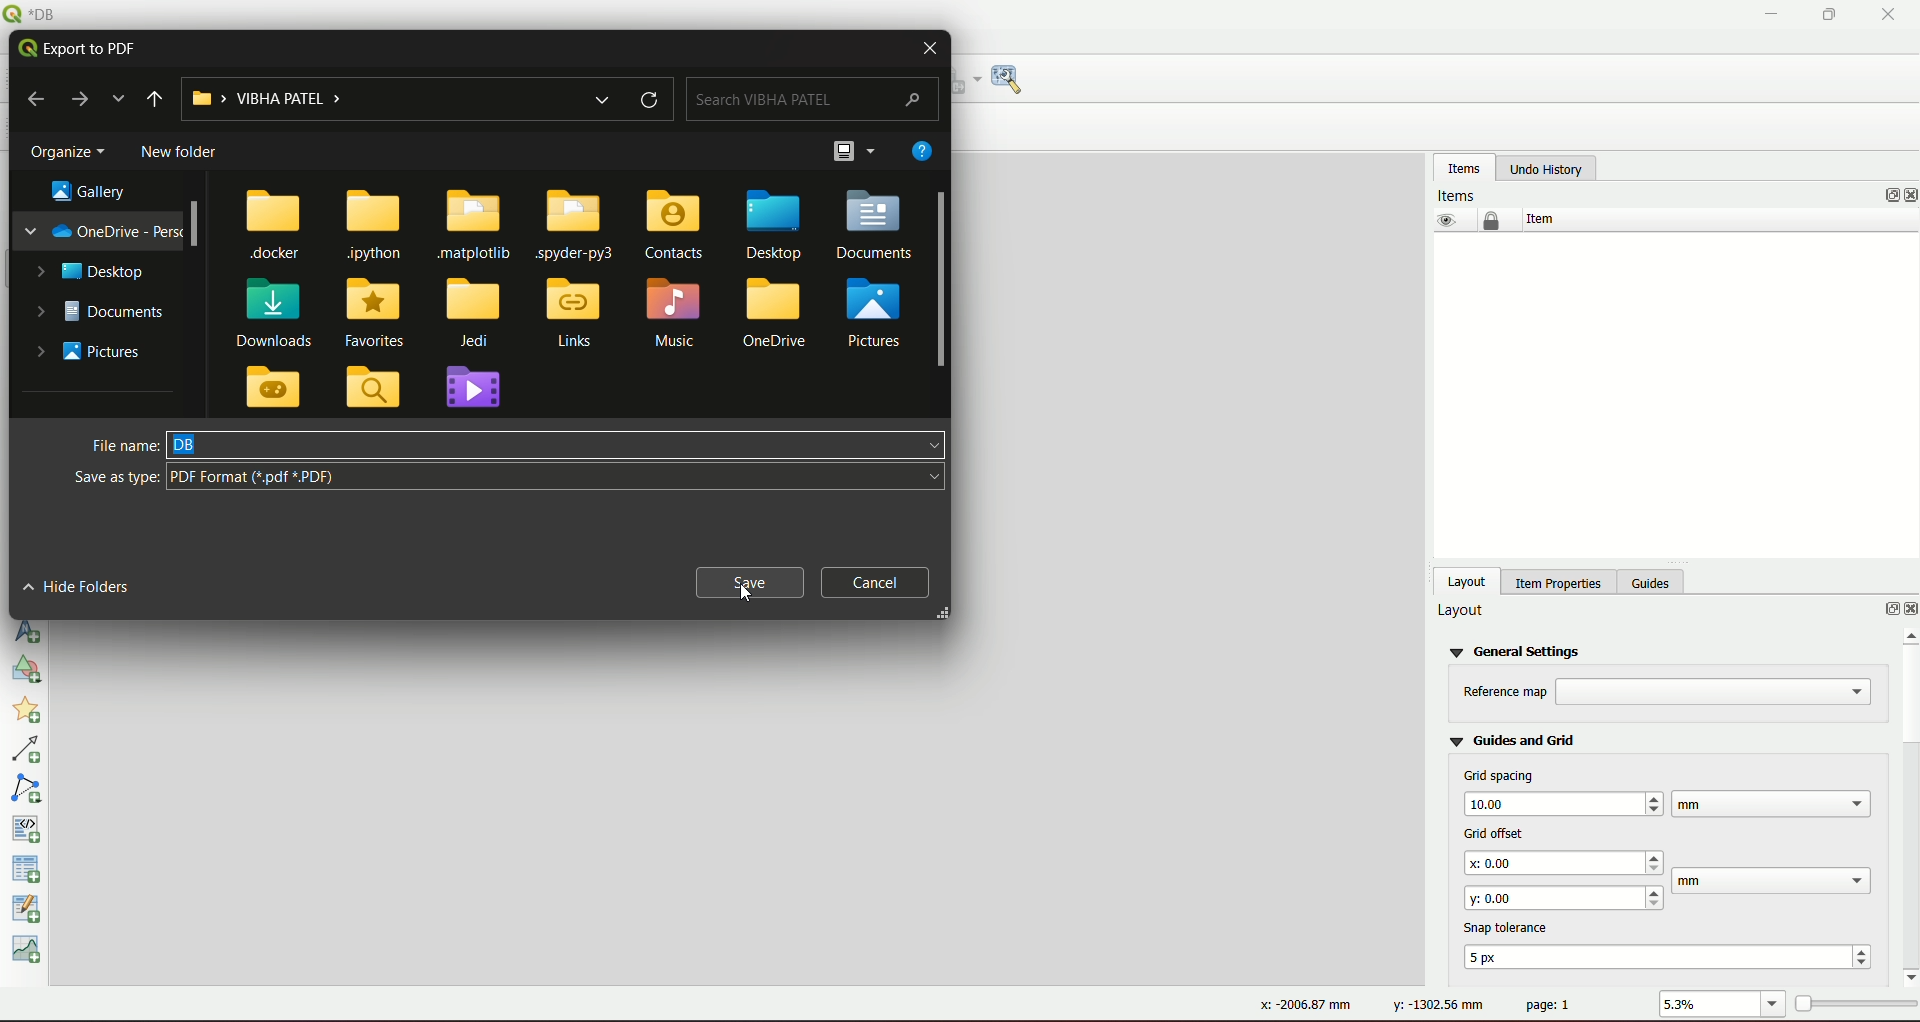 This screenshot has height=1022, width=1920. What do you see at coordinates (108, 315) in the screenshot?
I see `documents` at bounding box center [108, 315].